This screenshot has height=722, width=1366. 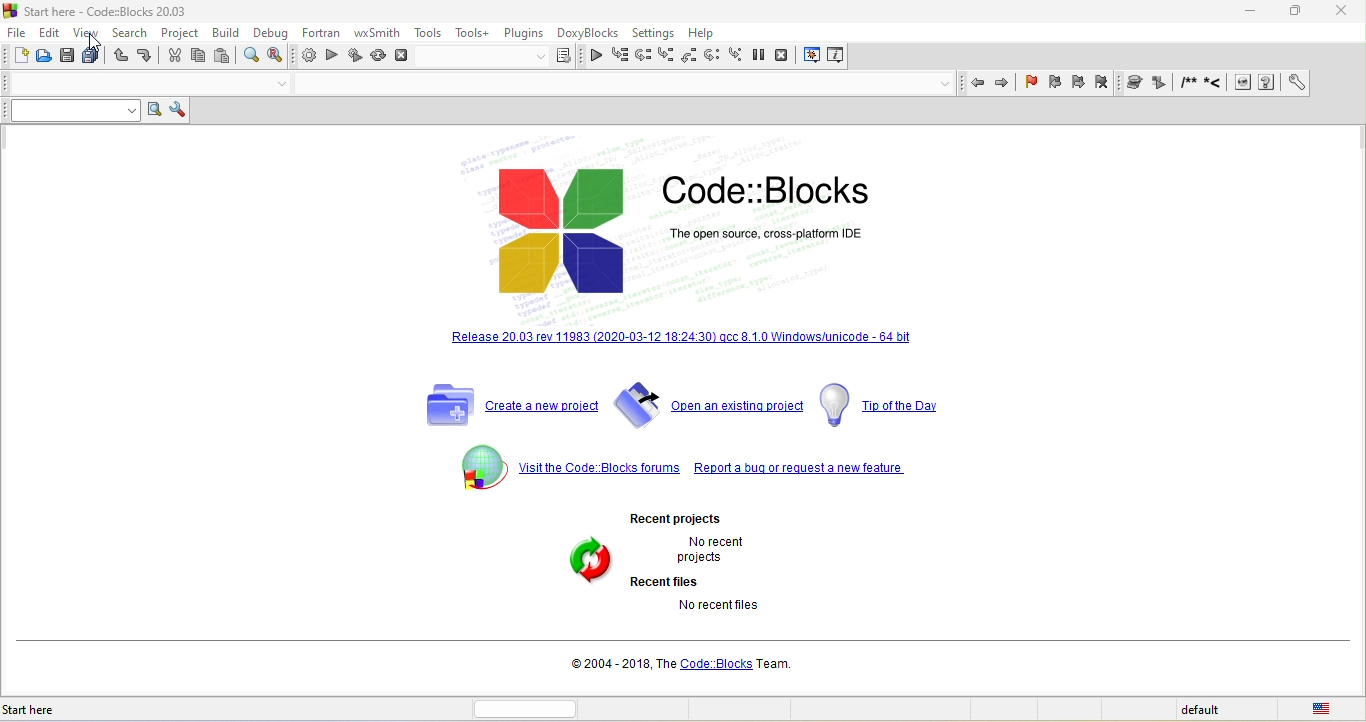 I want to click on run to cursor, so click(x=620, y=57).